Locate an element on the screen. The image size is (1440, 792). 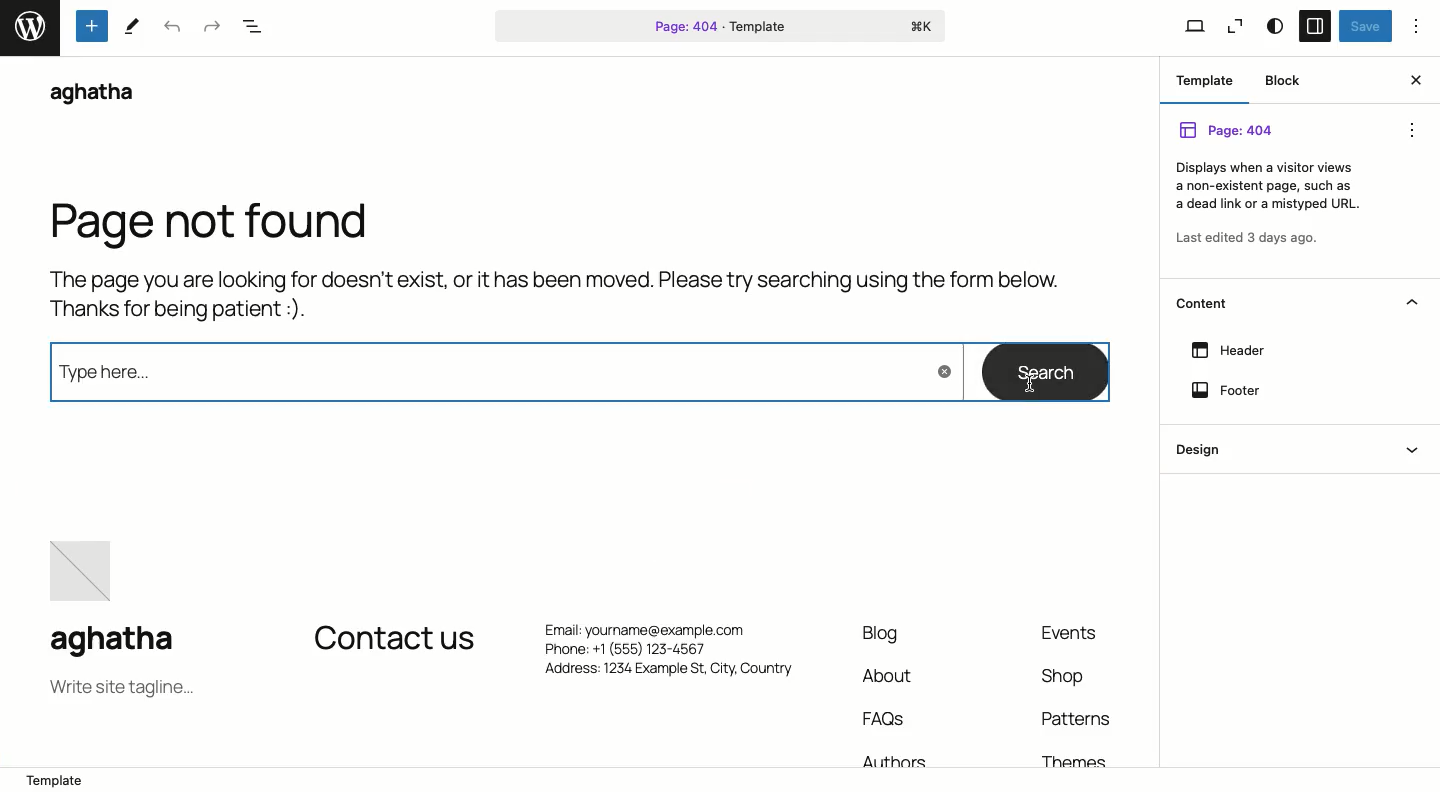
Save is located at coordinates (1366, 26).